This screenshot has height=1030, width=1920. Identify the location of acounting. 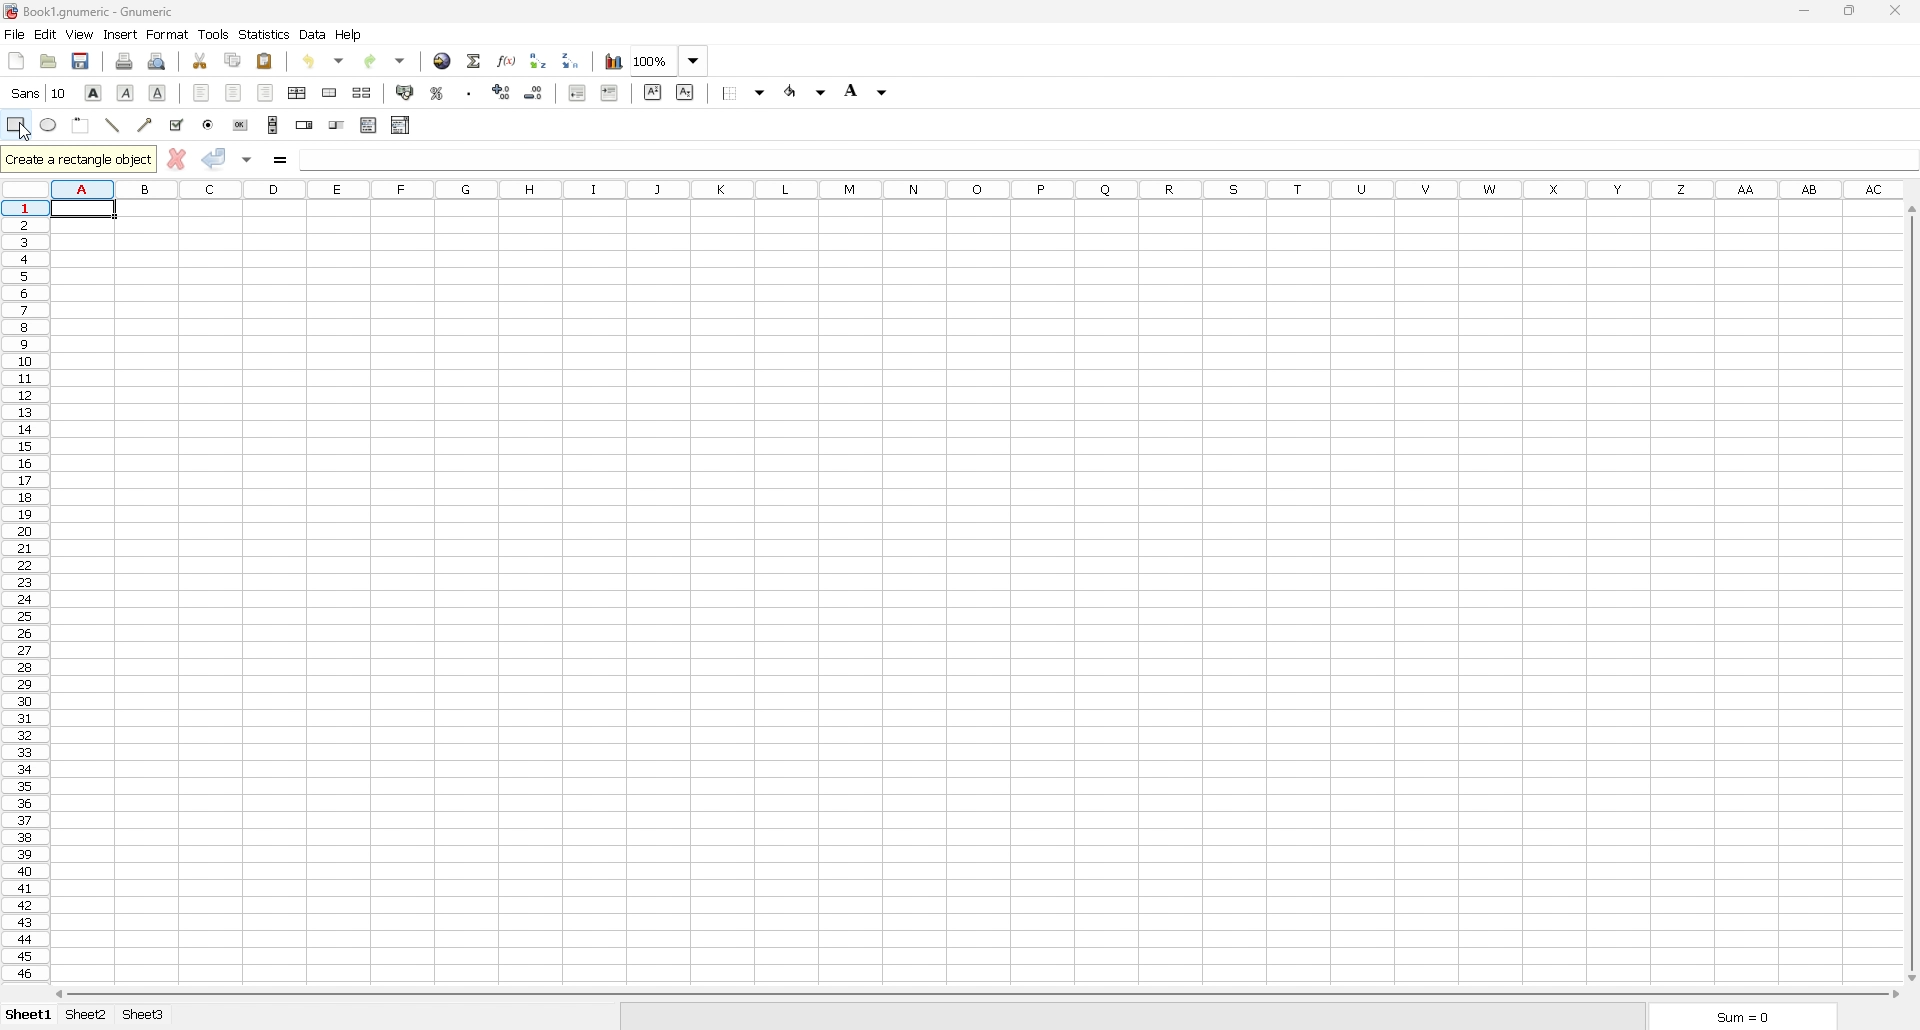
(405, 92).